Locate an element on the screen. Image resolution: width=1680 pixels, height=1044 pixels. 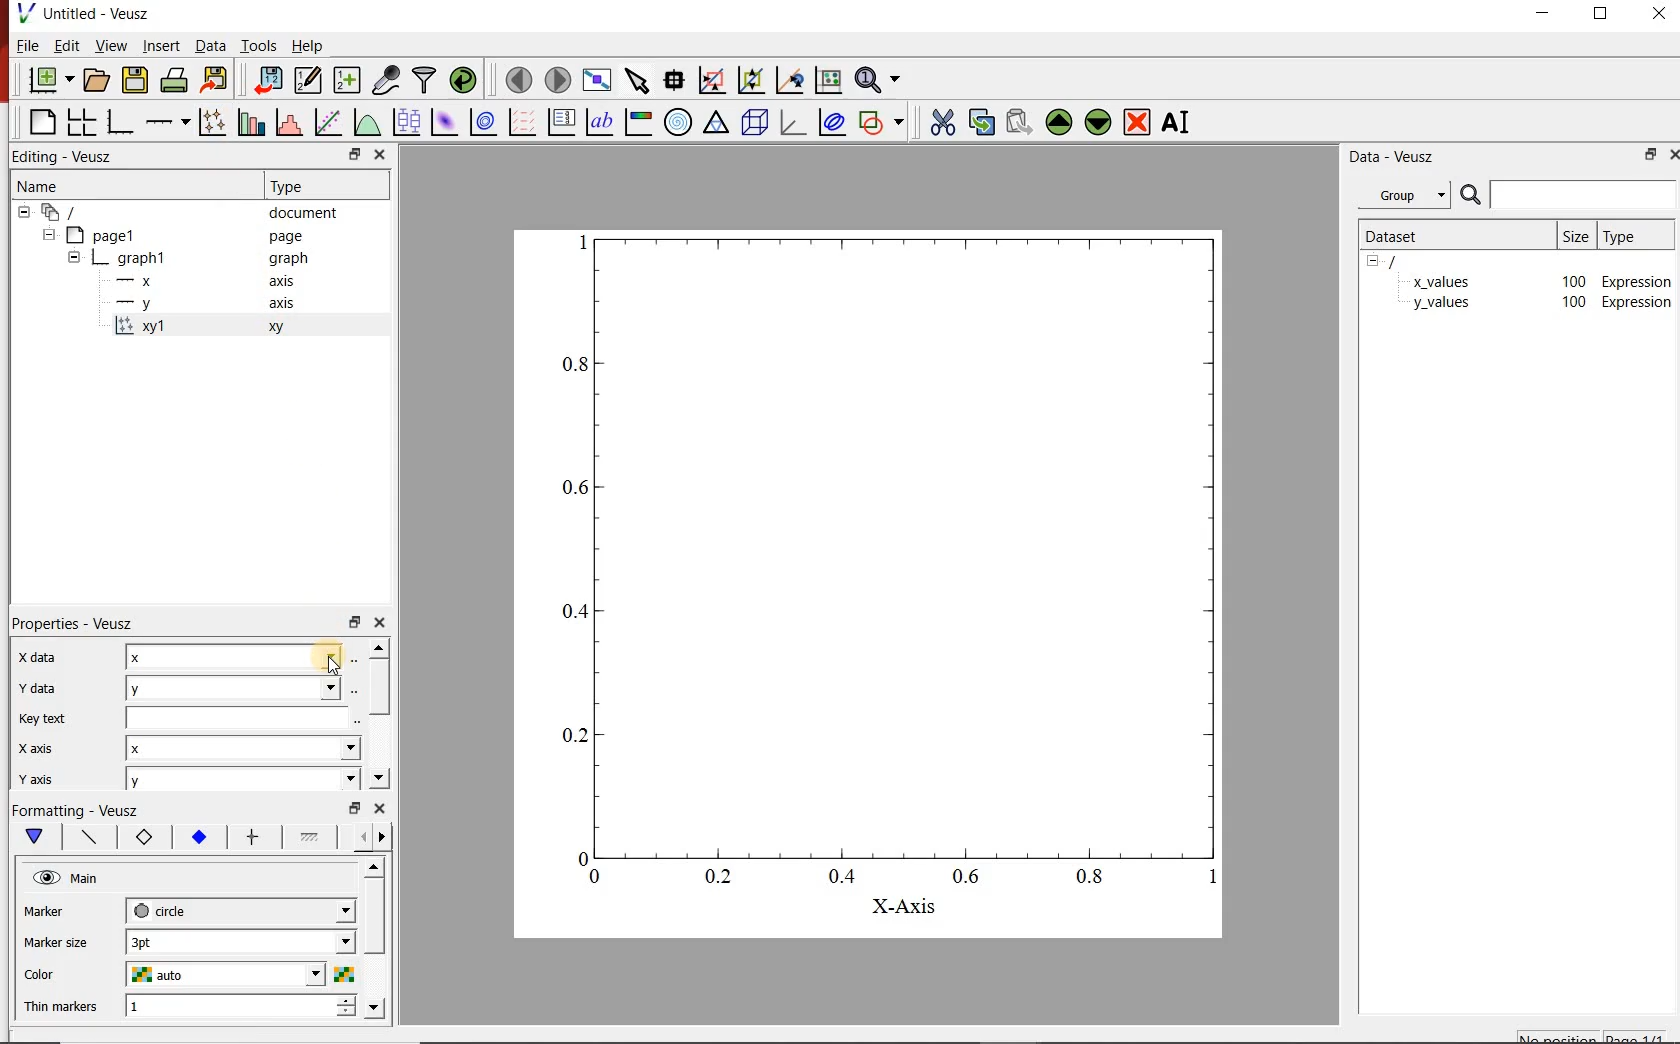
edit  is located at coordinates (69, 45).